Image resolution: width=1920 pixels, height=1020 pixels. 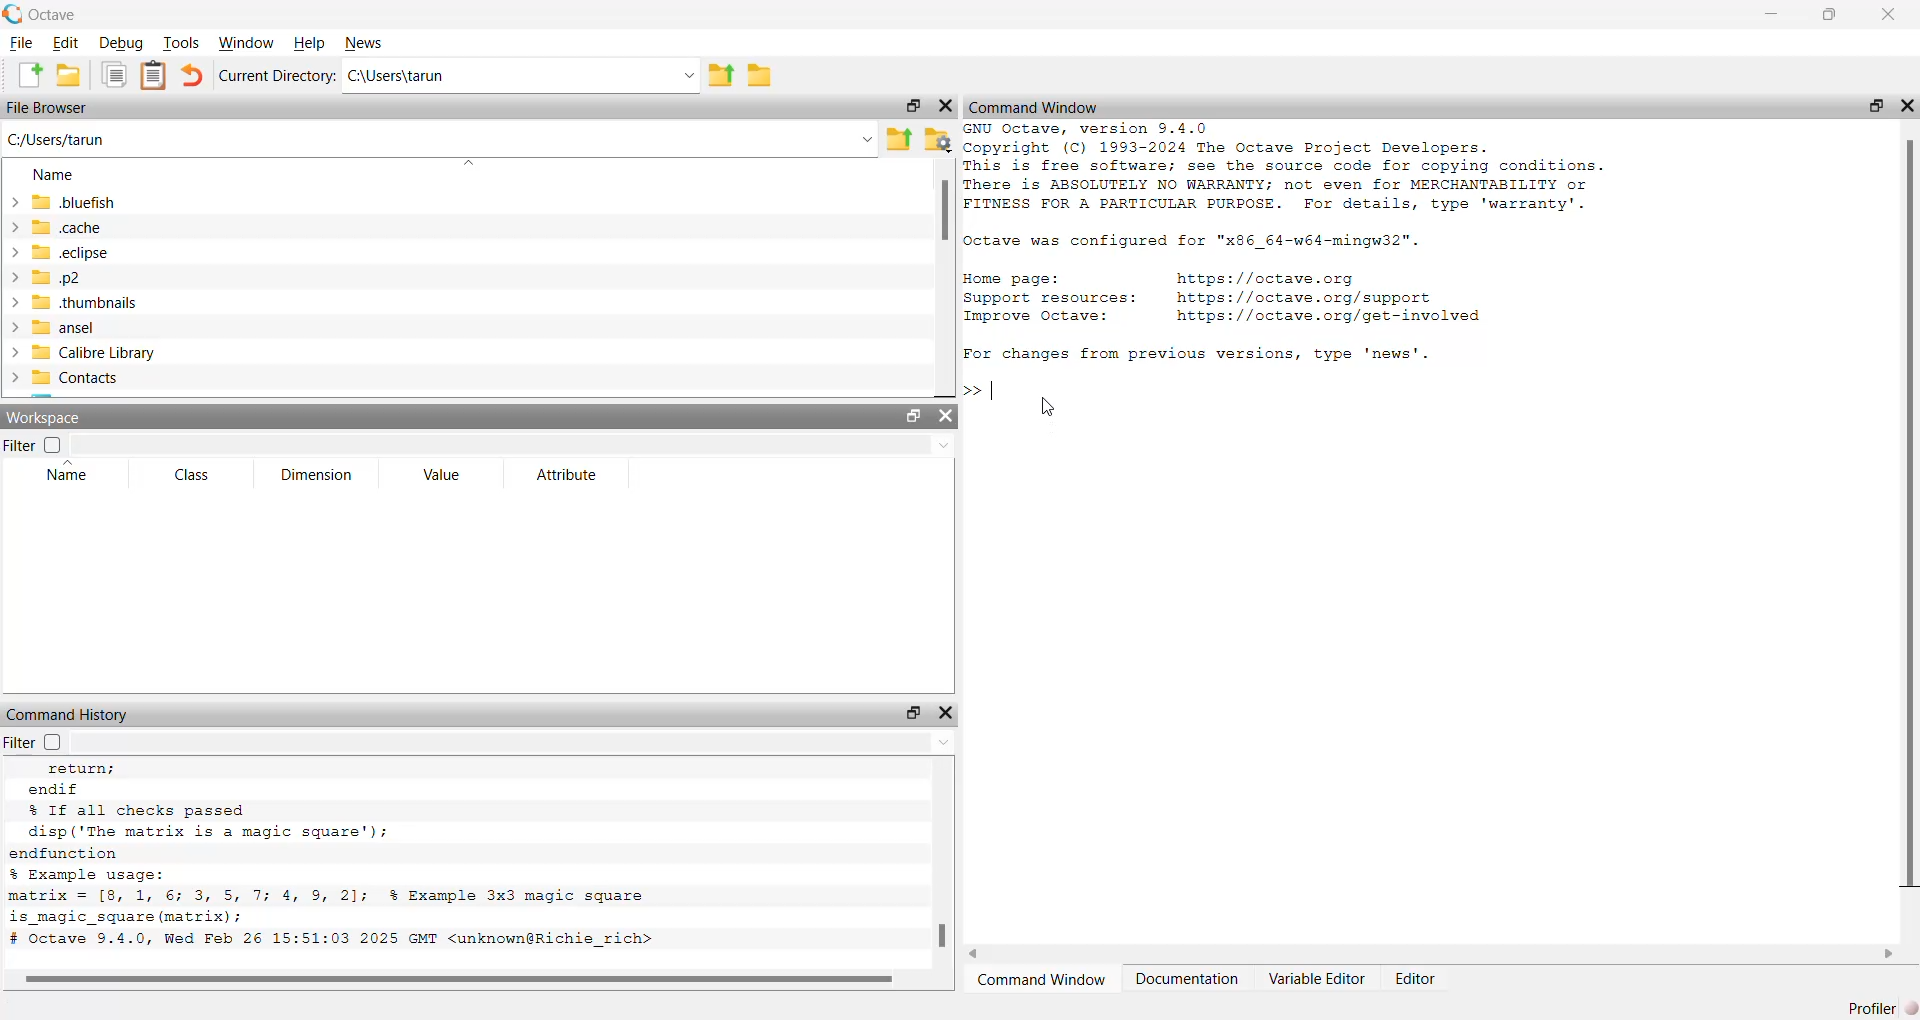 I want to click on ansel, so click(x=49, y=328).